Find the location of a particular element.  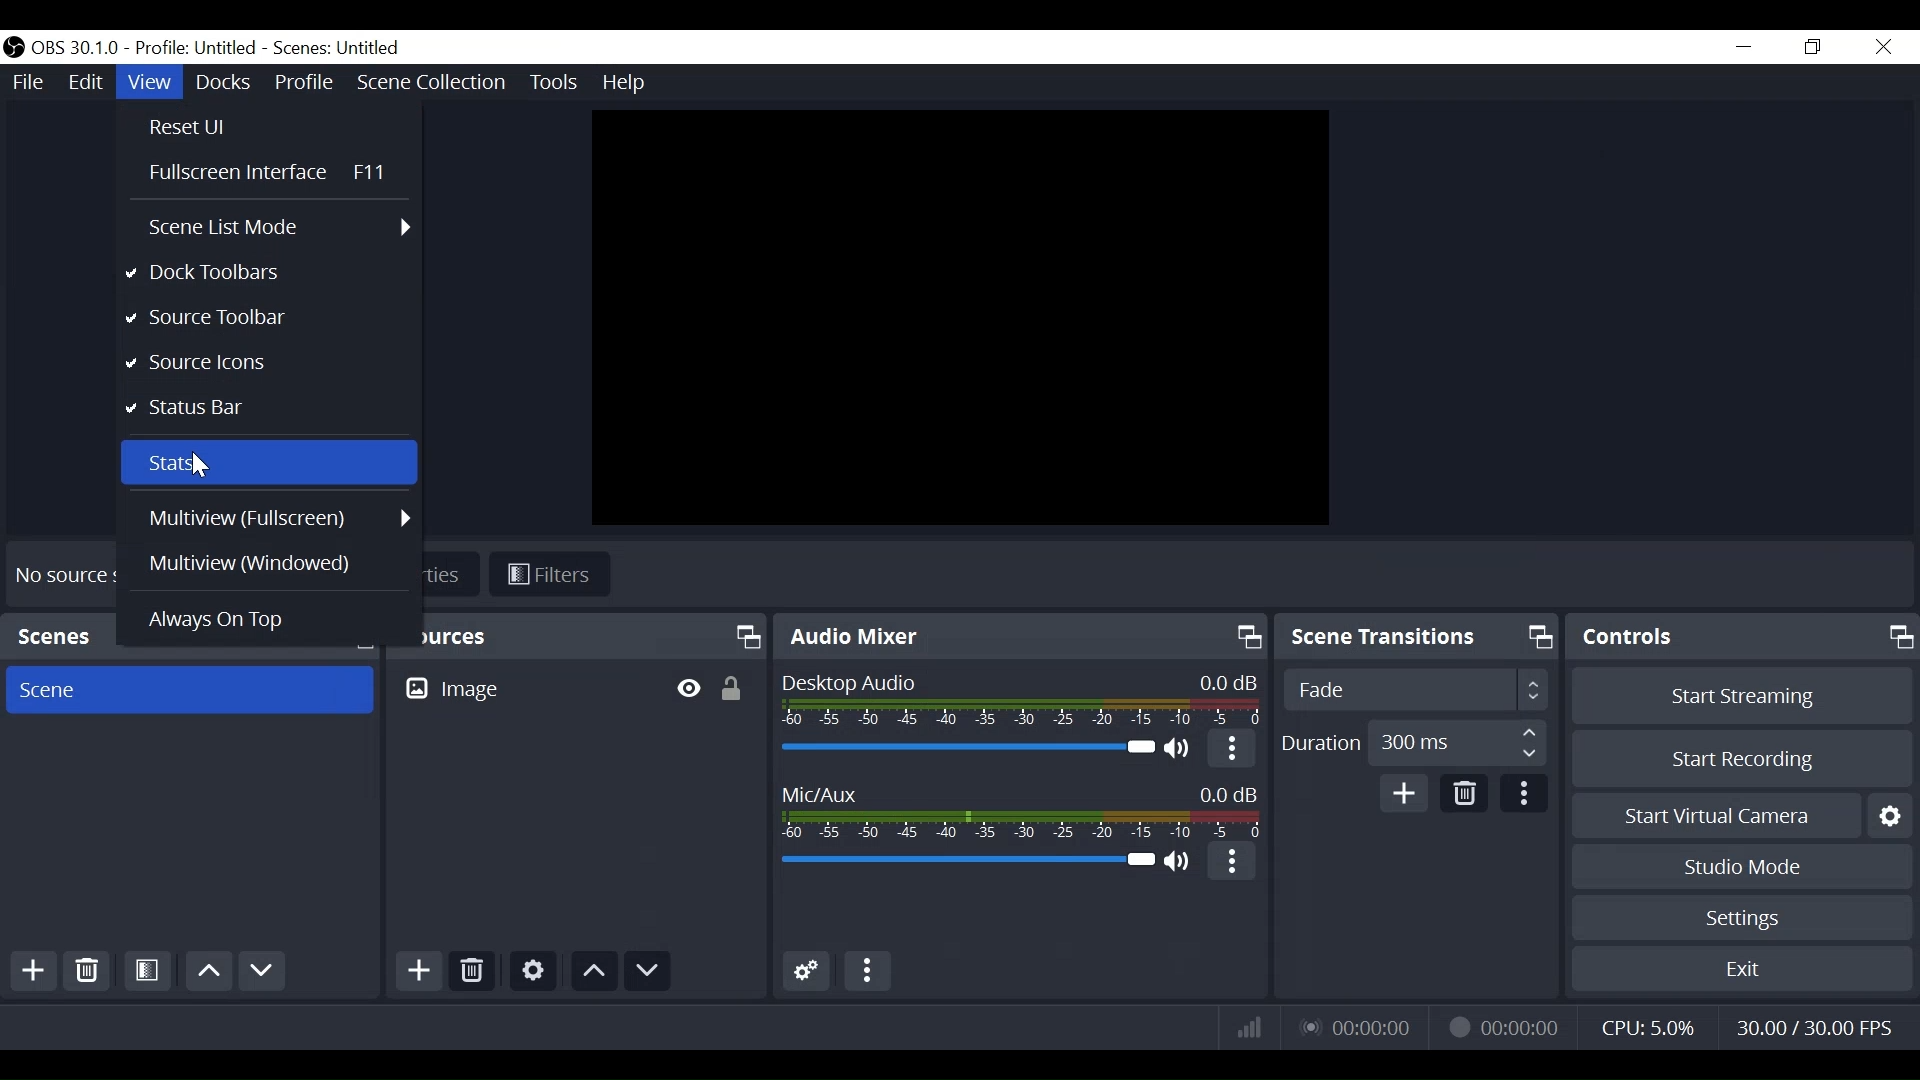

More Options is located at coordinates (866, 971).